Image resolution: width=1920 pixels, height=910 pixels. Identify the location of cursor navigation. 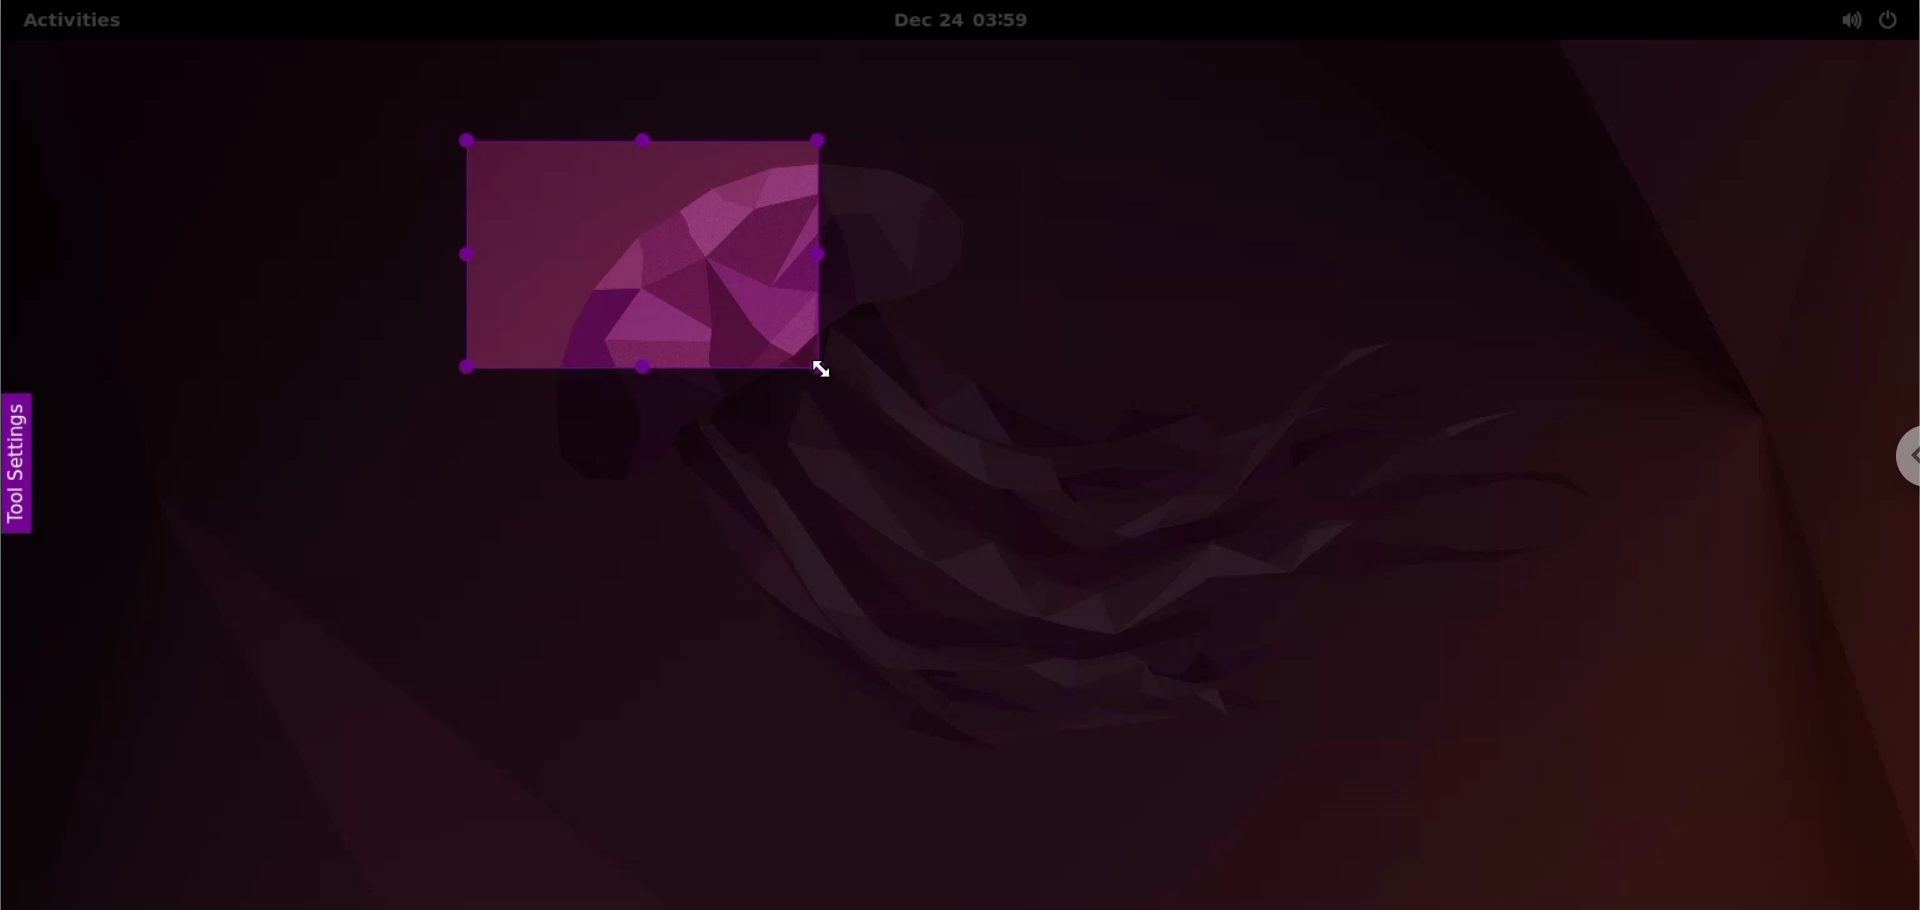
(827, 372).